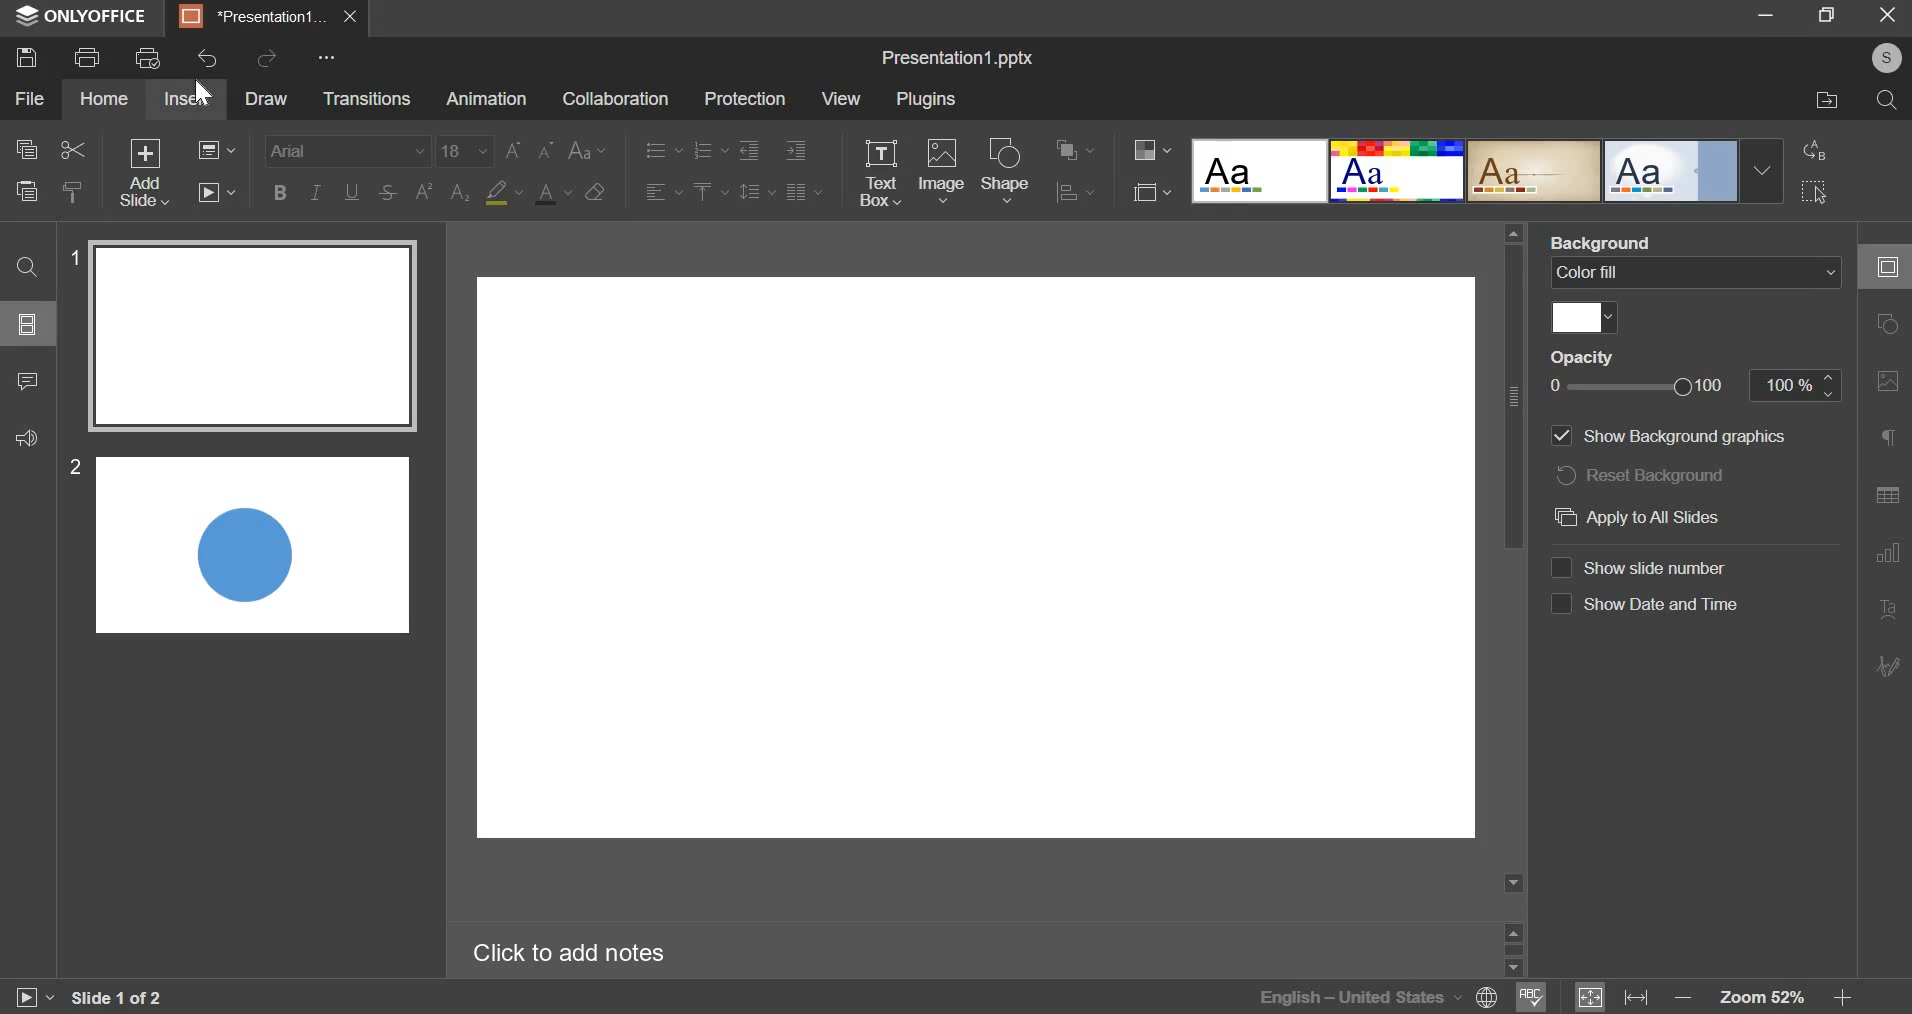  Describe the element at coordinates (206, 93) in the screenshot. I see `cursor` at that location.